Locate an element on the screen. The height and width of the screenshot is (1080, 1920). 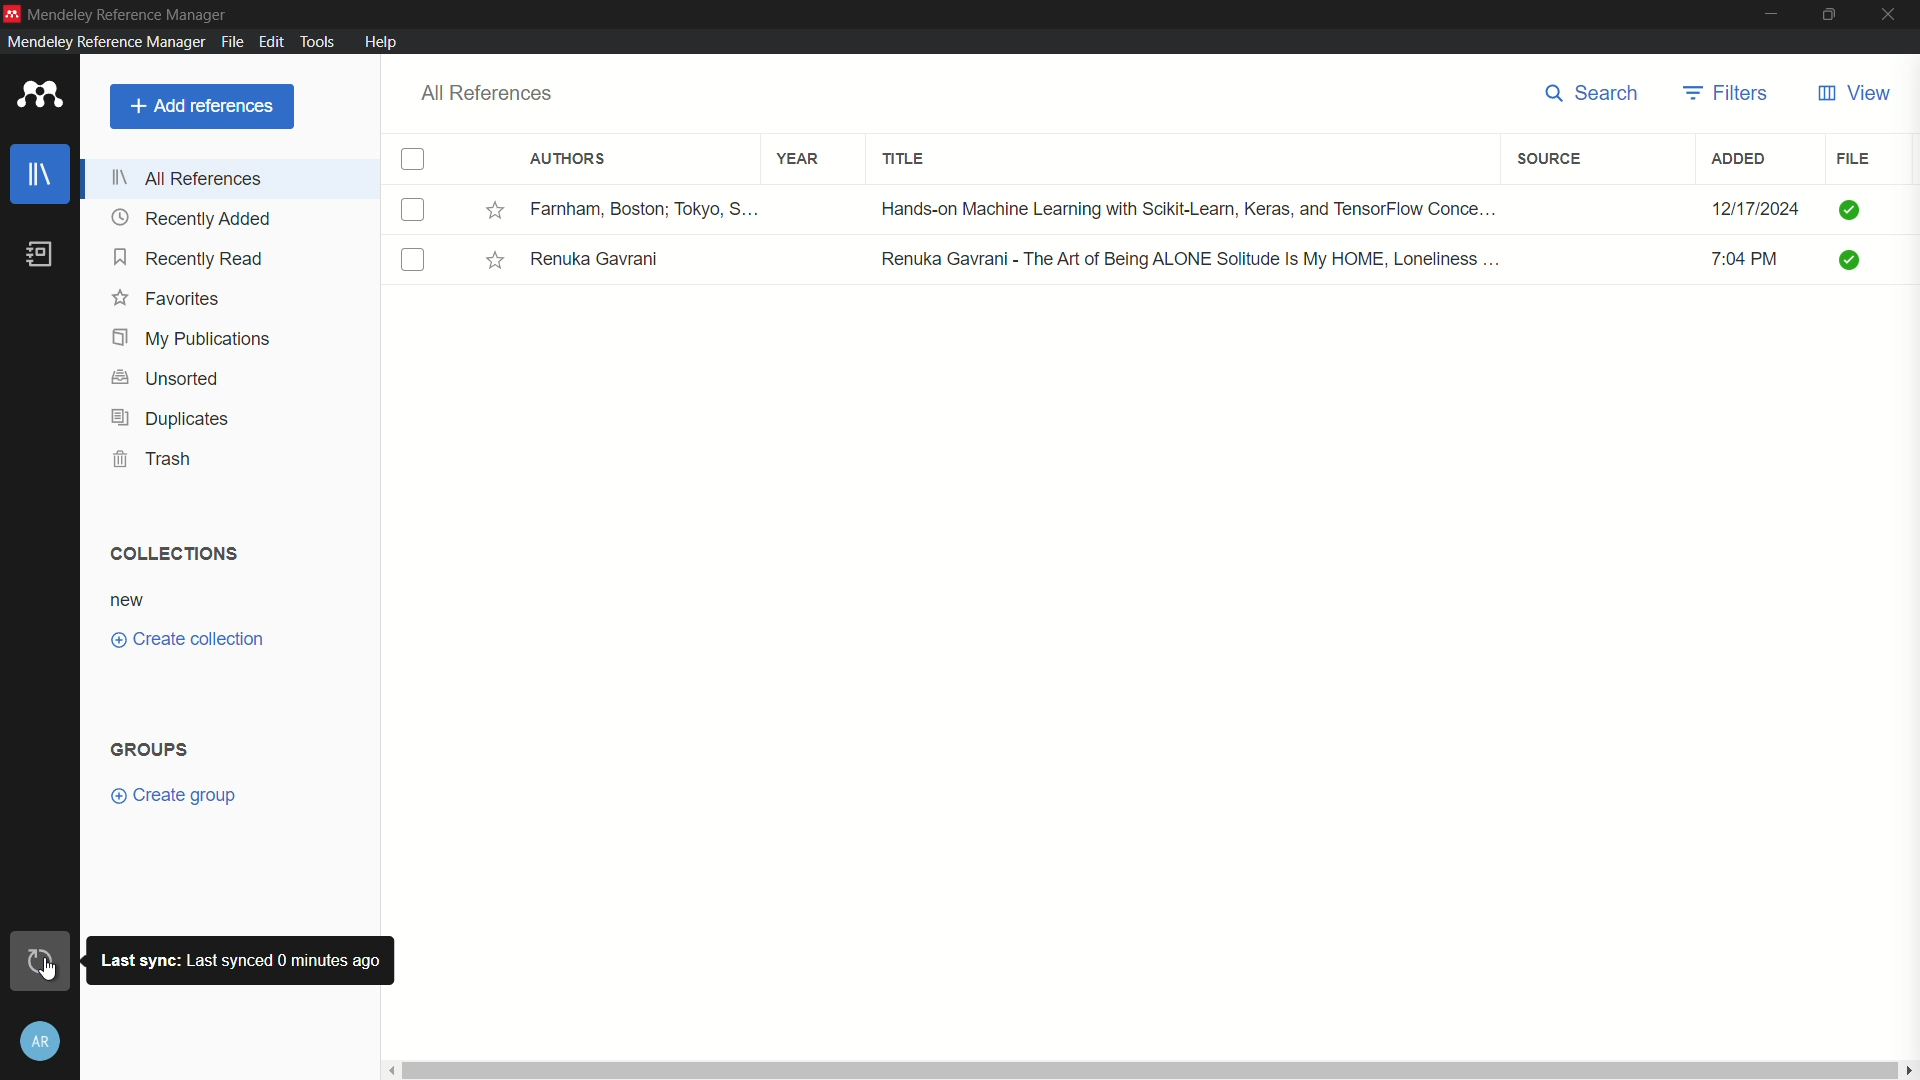
app icon is located at coordinates (36, 95).